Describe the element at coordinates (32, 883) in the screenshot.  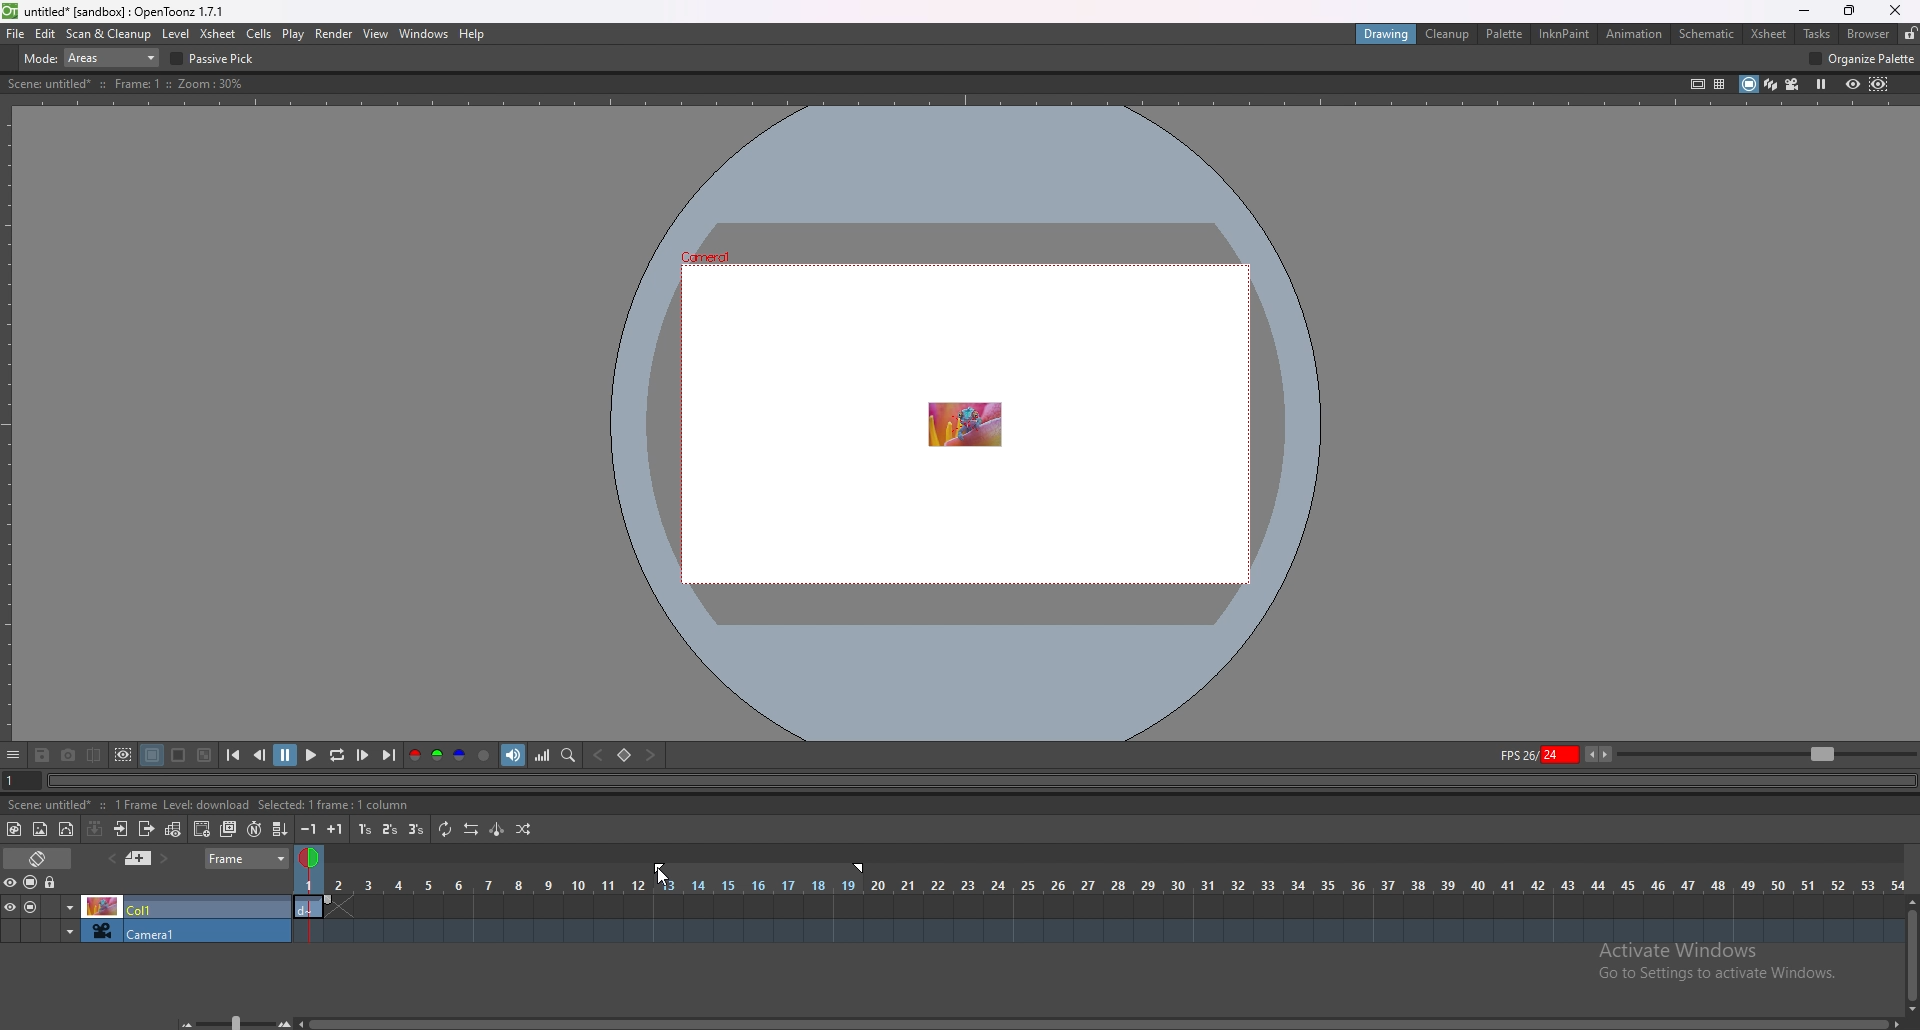
I see `camera stand visibility` at that location.